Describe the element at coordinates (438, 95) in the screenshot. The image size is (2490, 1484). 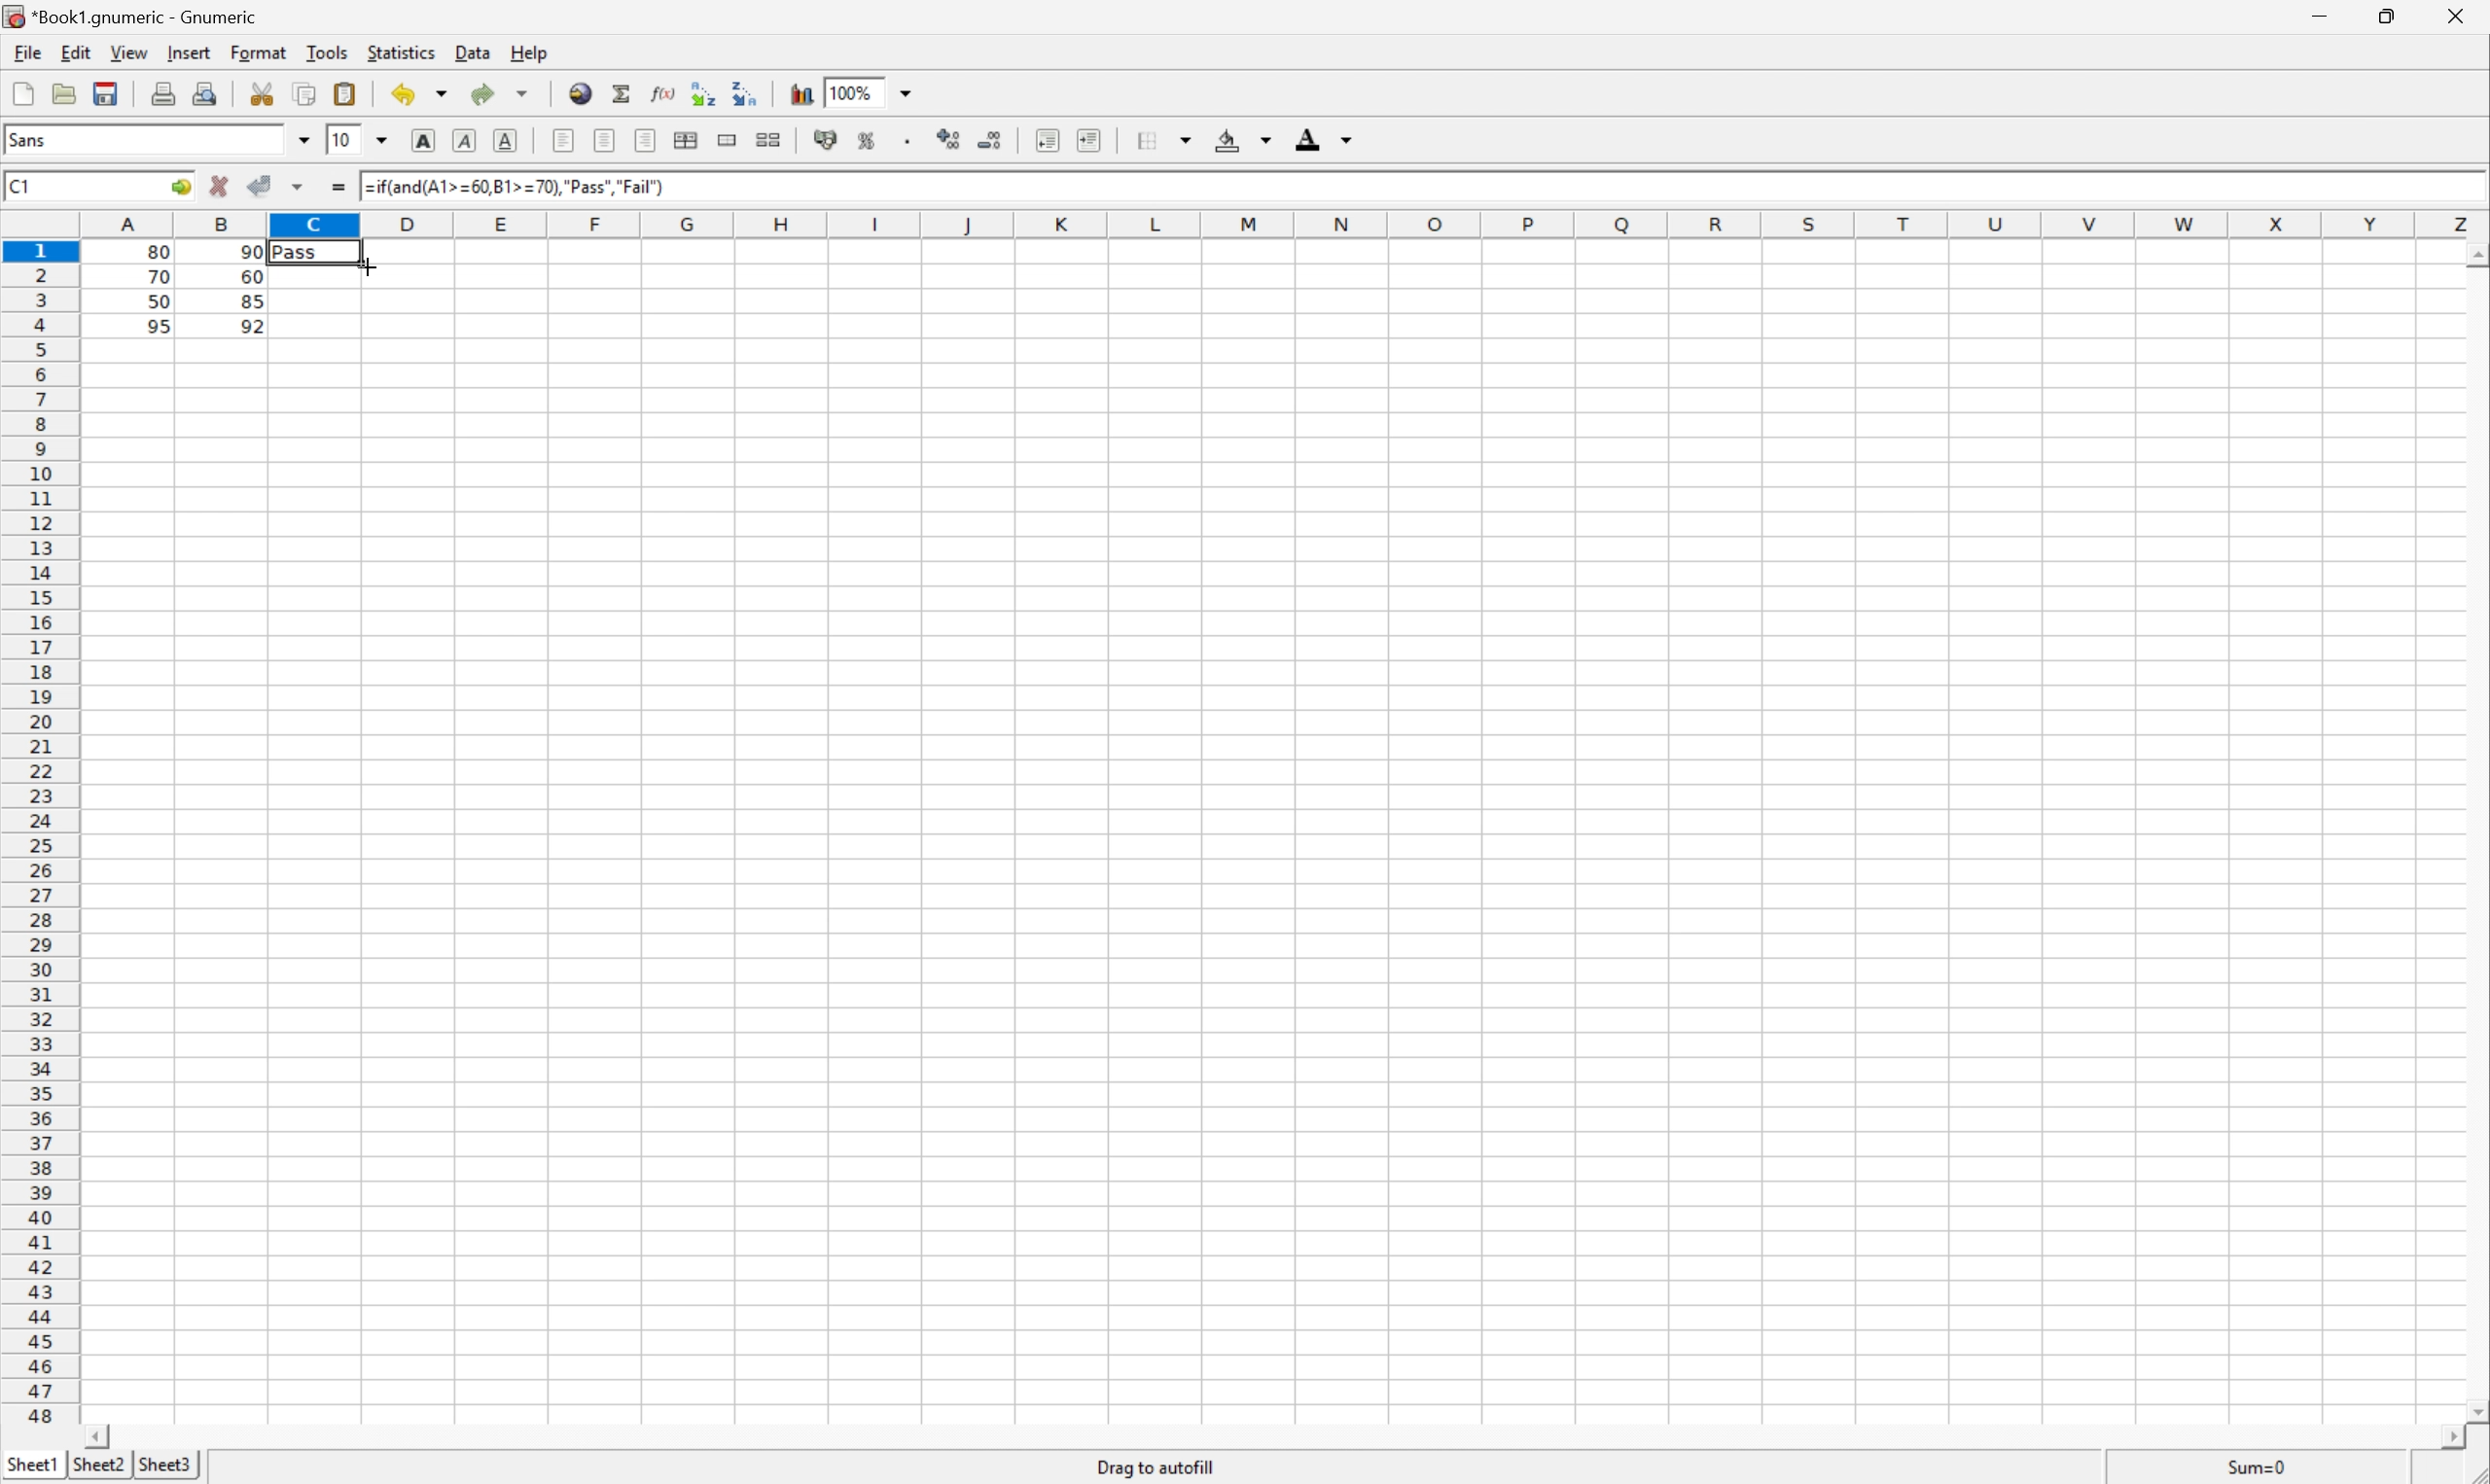
I see `Drop Down` at that location.